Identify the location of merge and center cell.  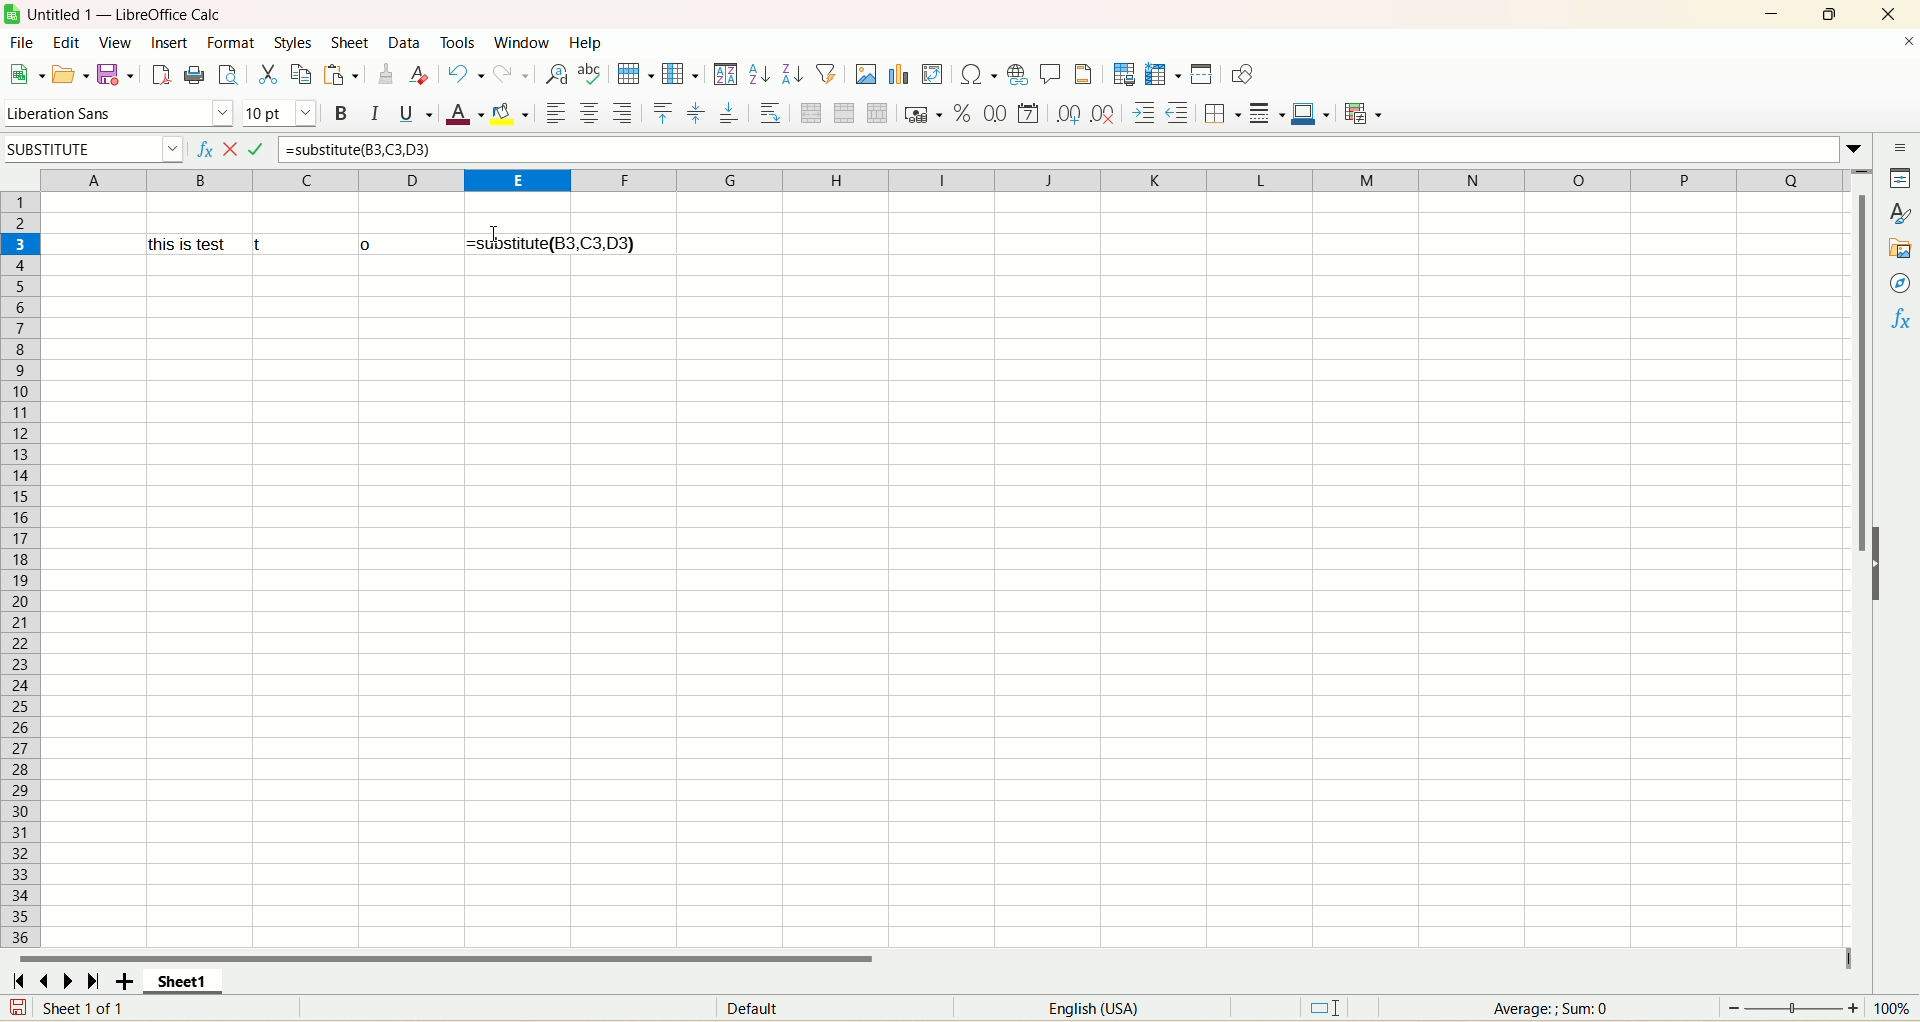
(814, 116).